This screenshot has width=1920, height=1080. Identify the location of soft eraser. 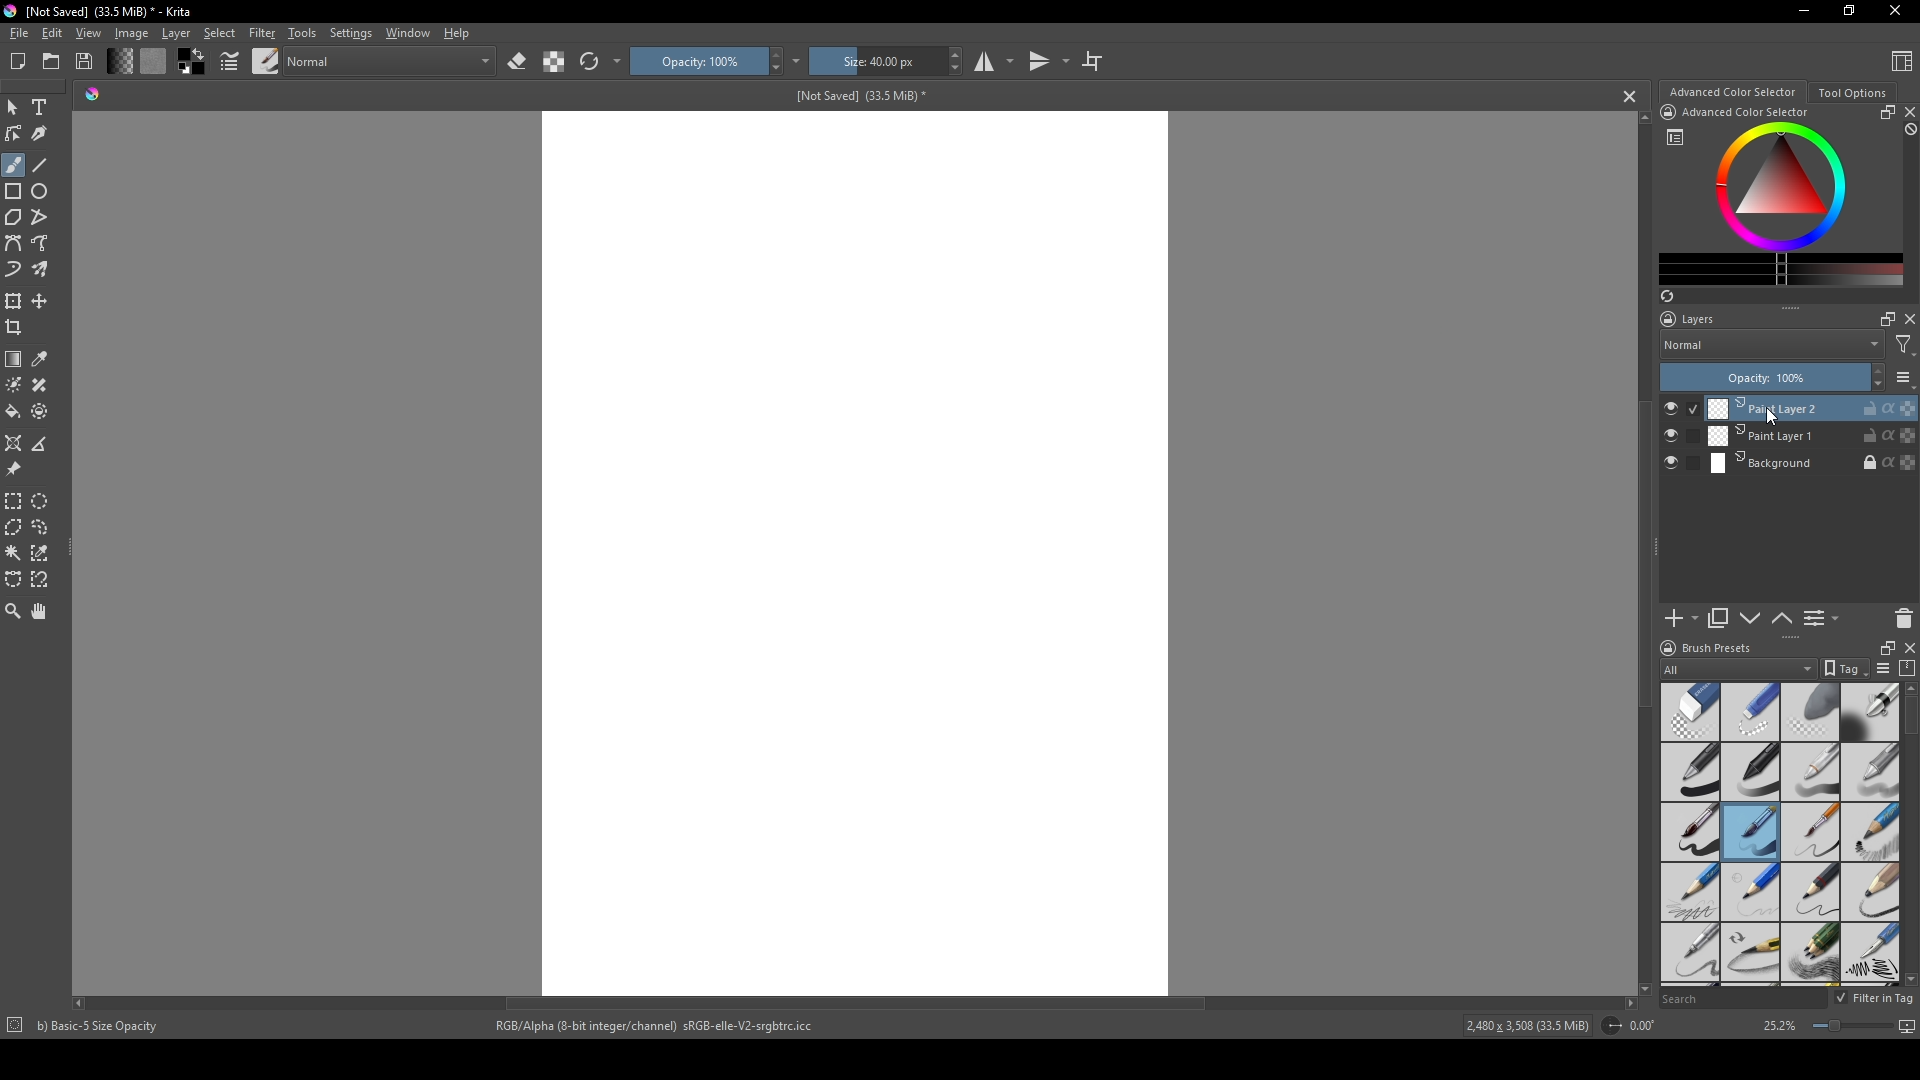
(1811, 711).